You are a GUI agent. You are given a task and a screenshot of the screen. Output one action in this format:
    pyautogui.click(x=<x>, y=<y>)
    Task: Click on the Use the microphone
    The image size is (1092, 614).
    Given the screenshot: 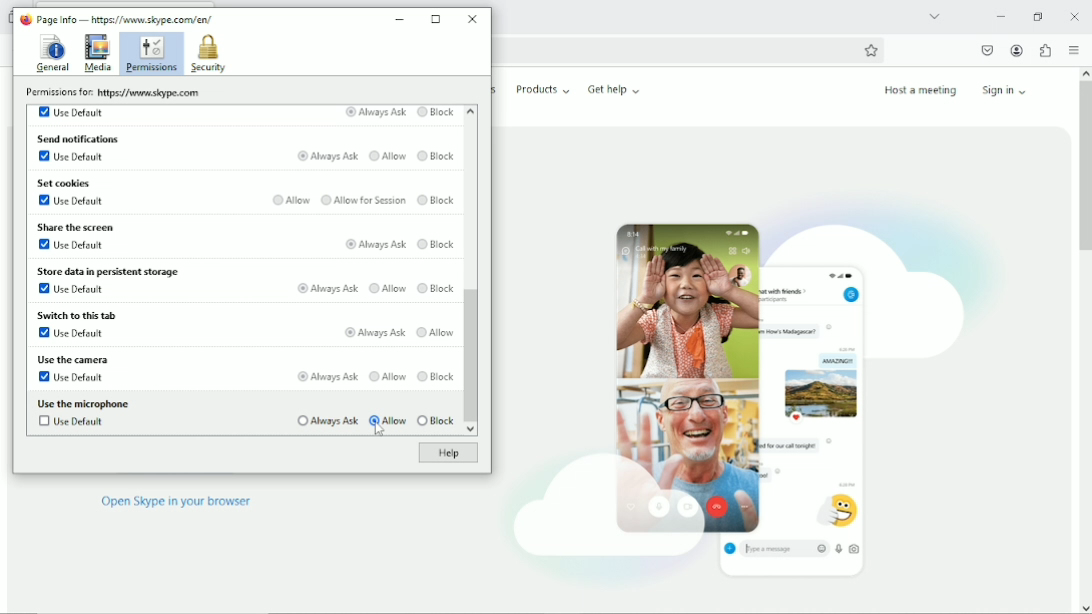 What is the action you would take?
    pyautogui.click(x=84, y=403)
    